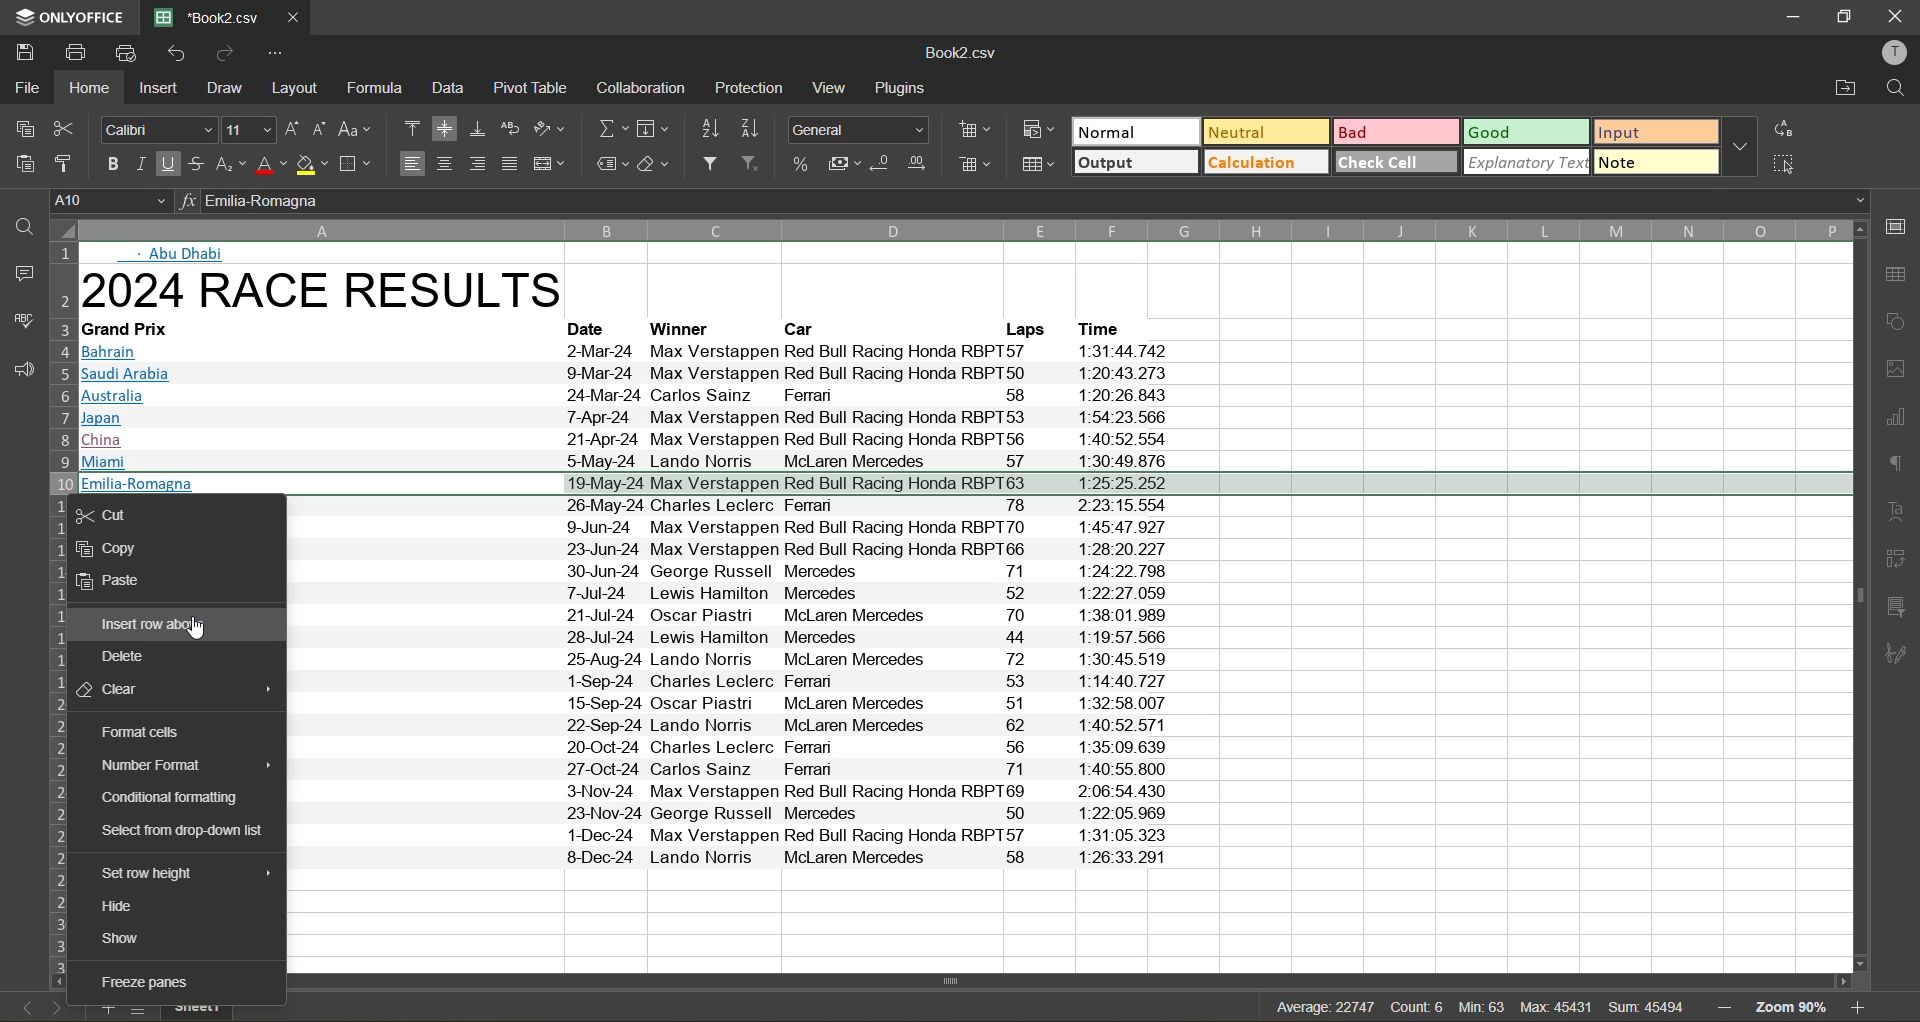 Image resolution: width=1920 pixels, height=1022 pixels. What do you see at coordinates (209, 1007) in the screenshot?
I see `sheet name: sheet1` at bounding box center [209, 1007].